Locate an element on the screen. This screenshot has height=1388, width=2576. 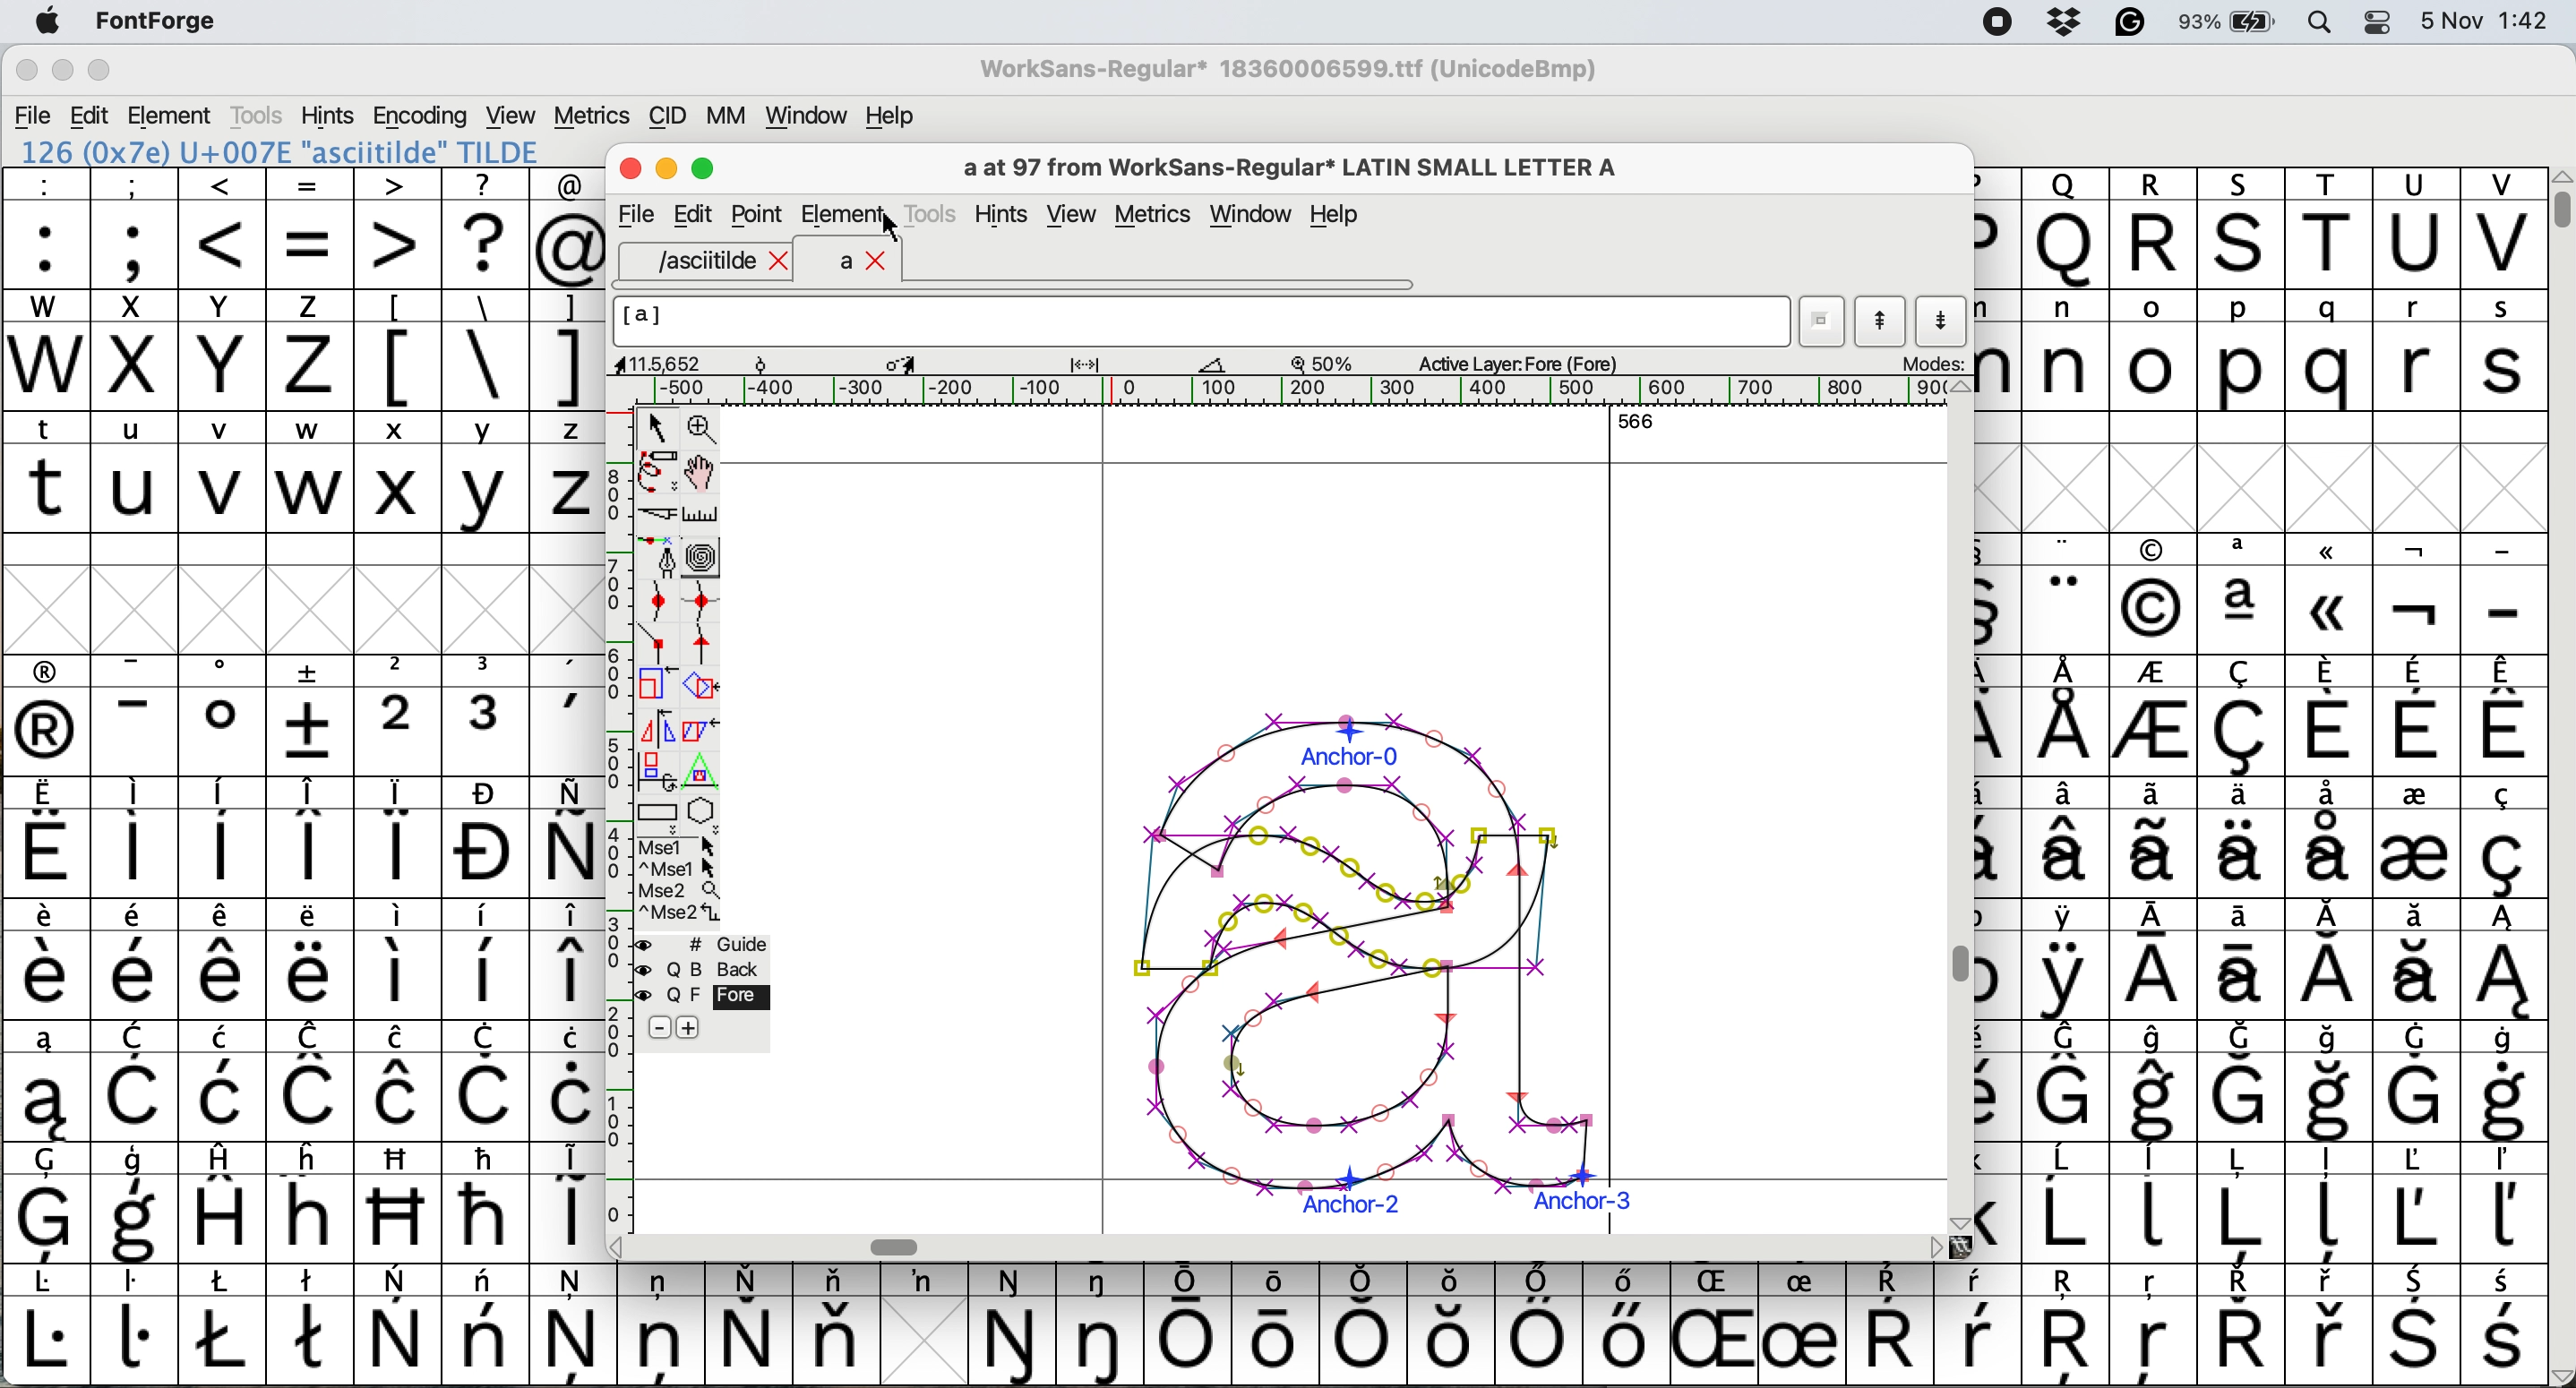
 is located at coordinates (2244, 228).